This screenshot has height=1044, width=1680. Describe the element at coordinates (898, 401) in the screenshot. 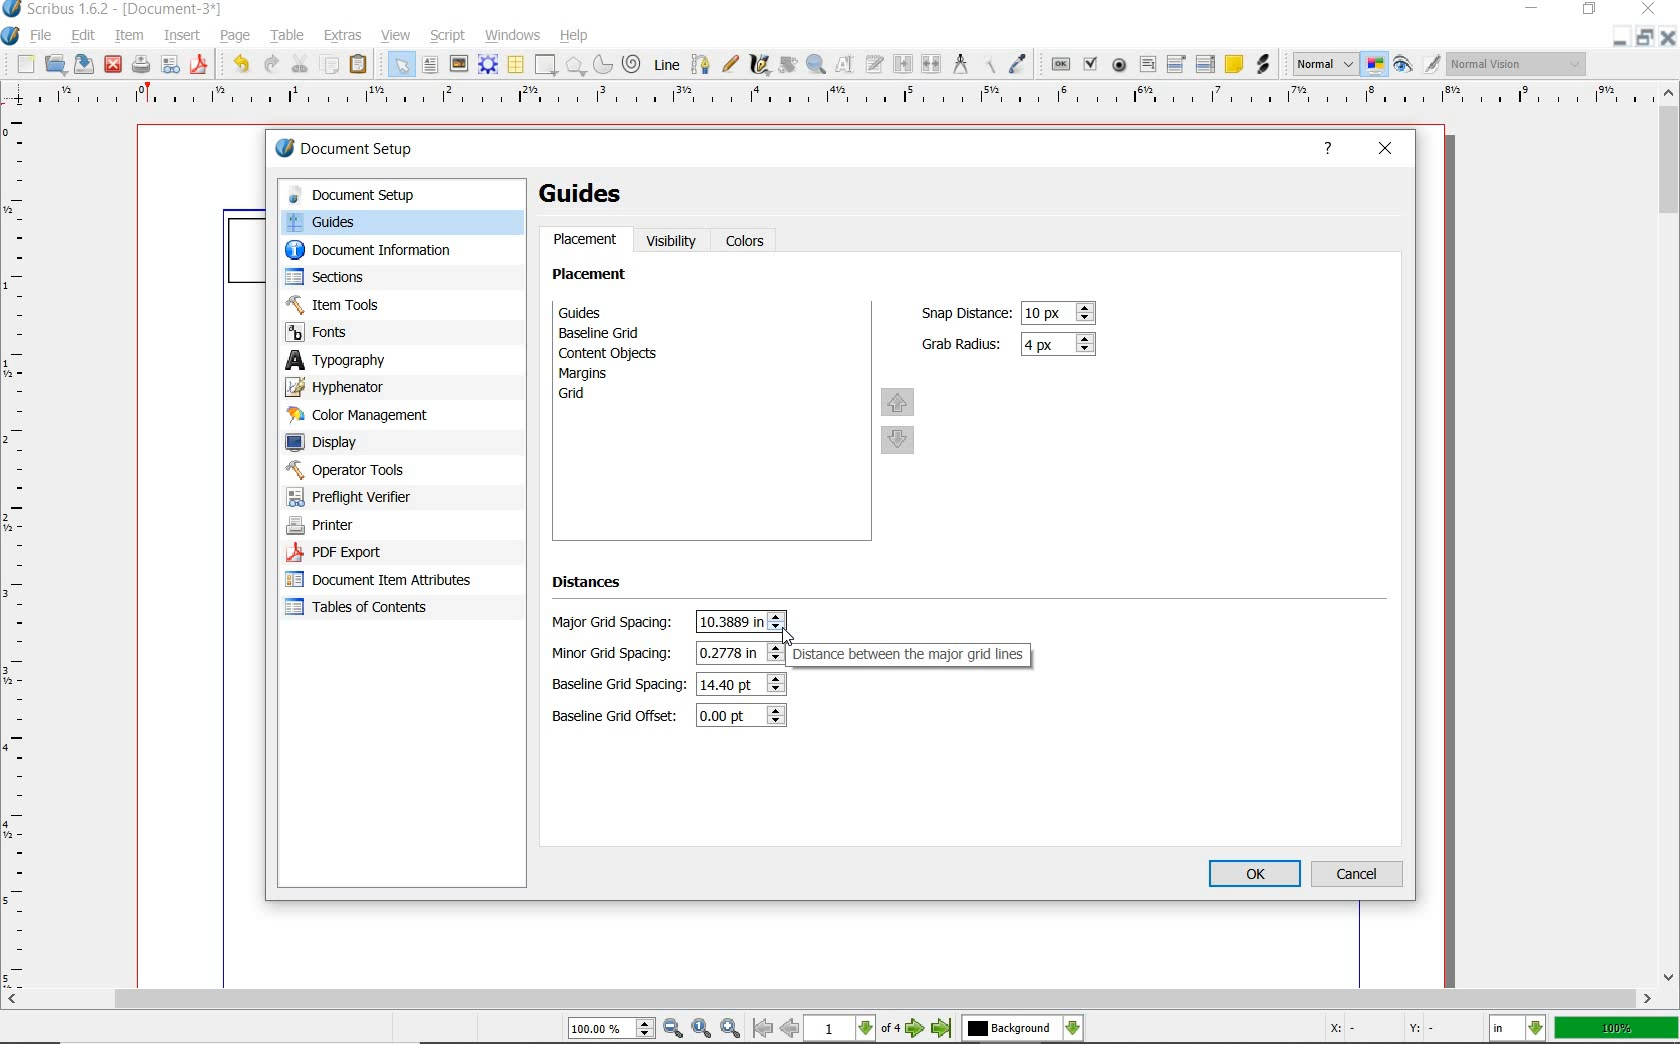

I see `move up` at that location.